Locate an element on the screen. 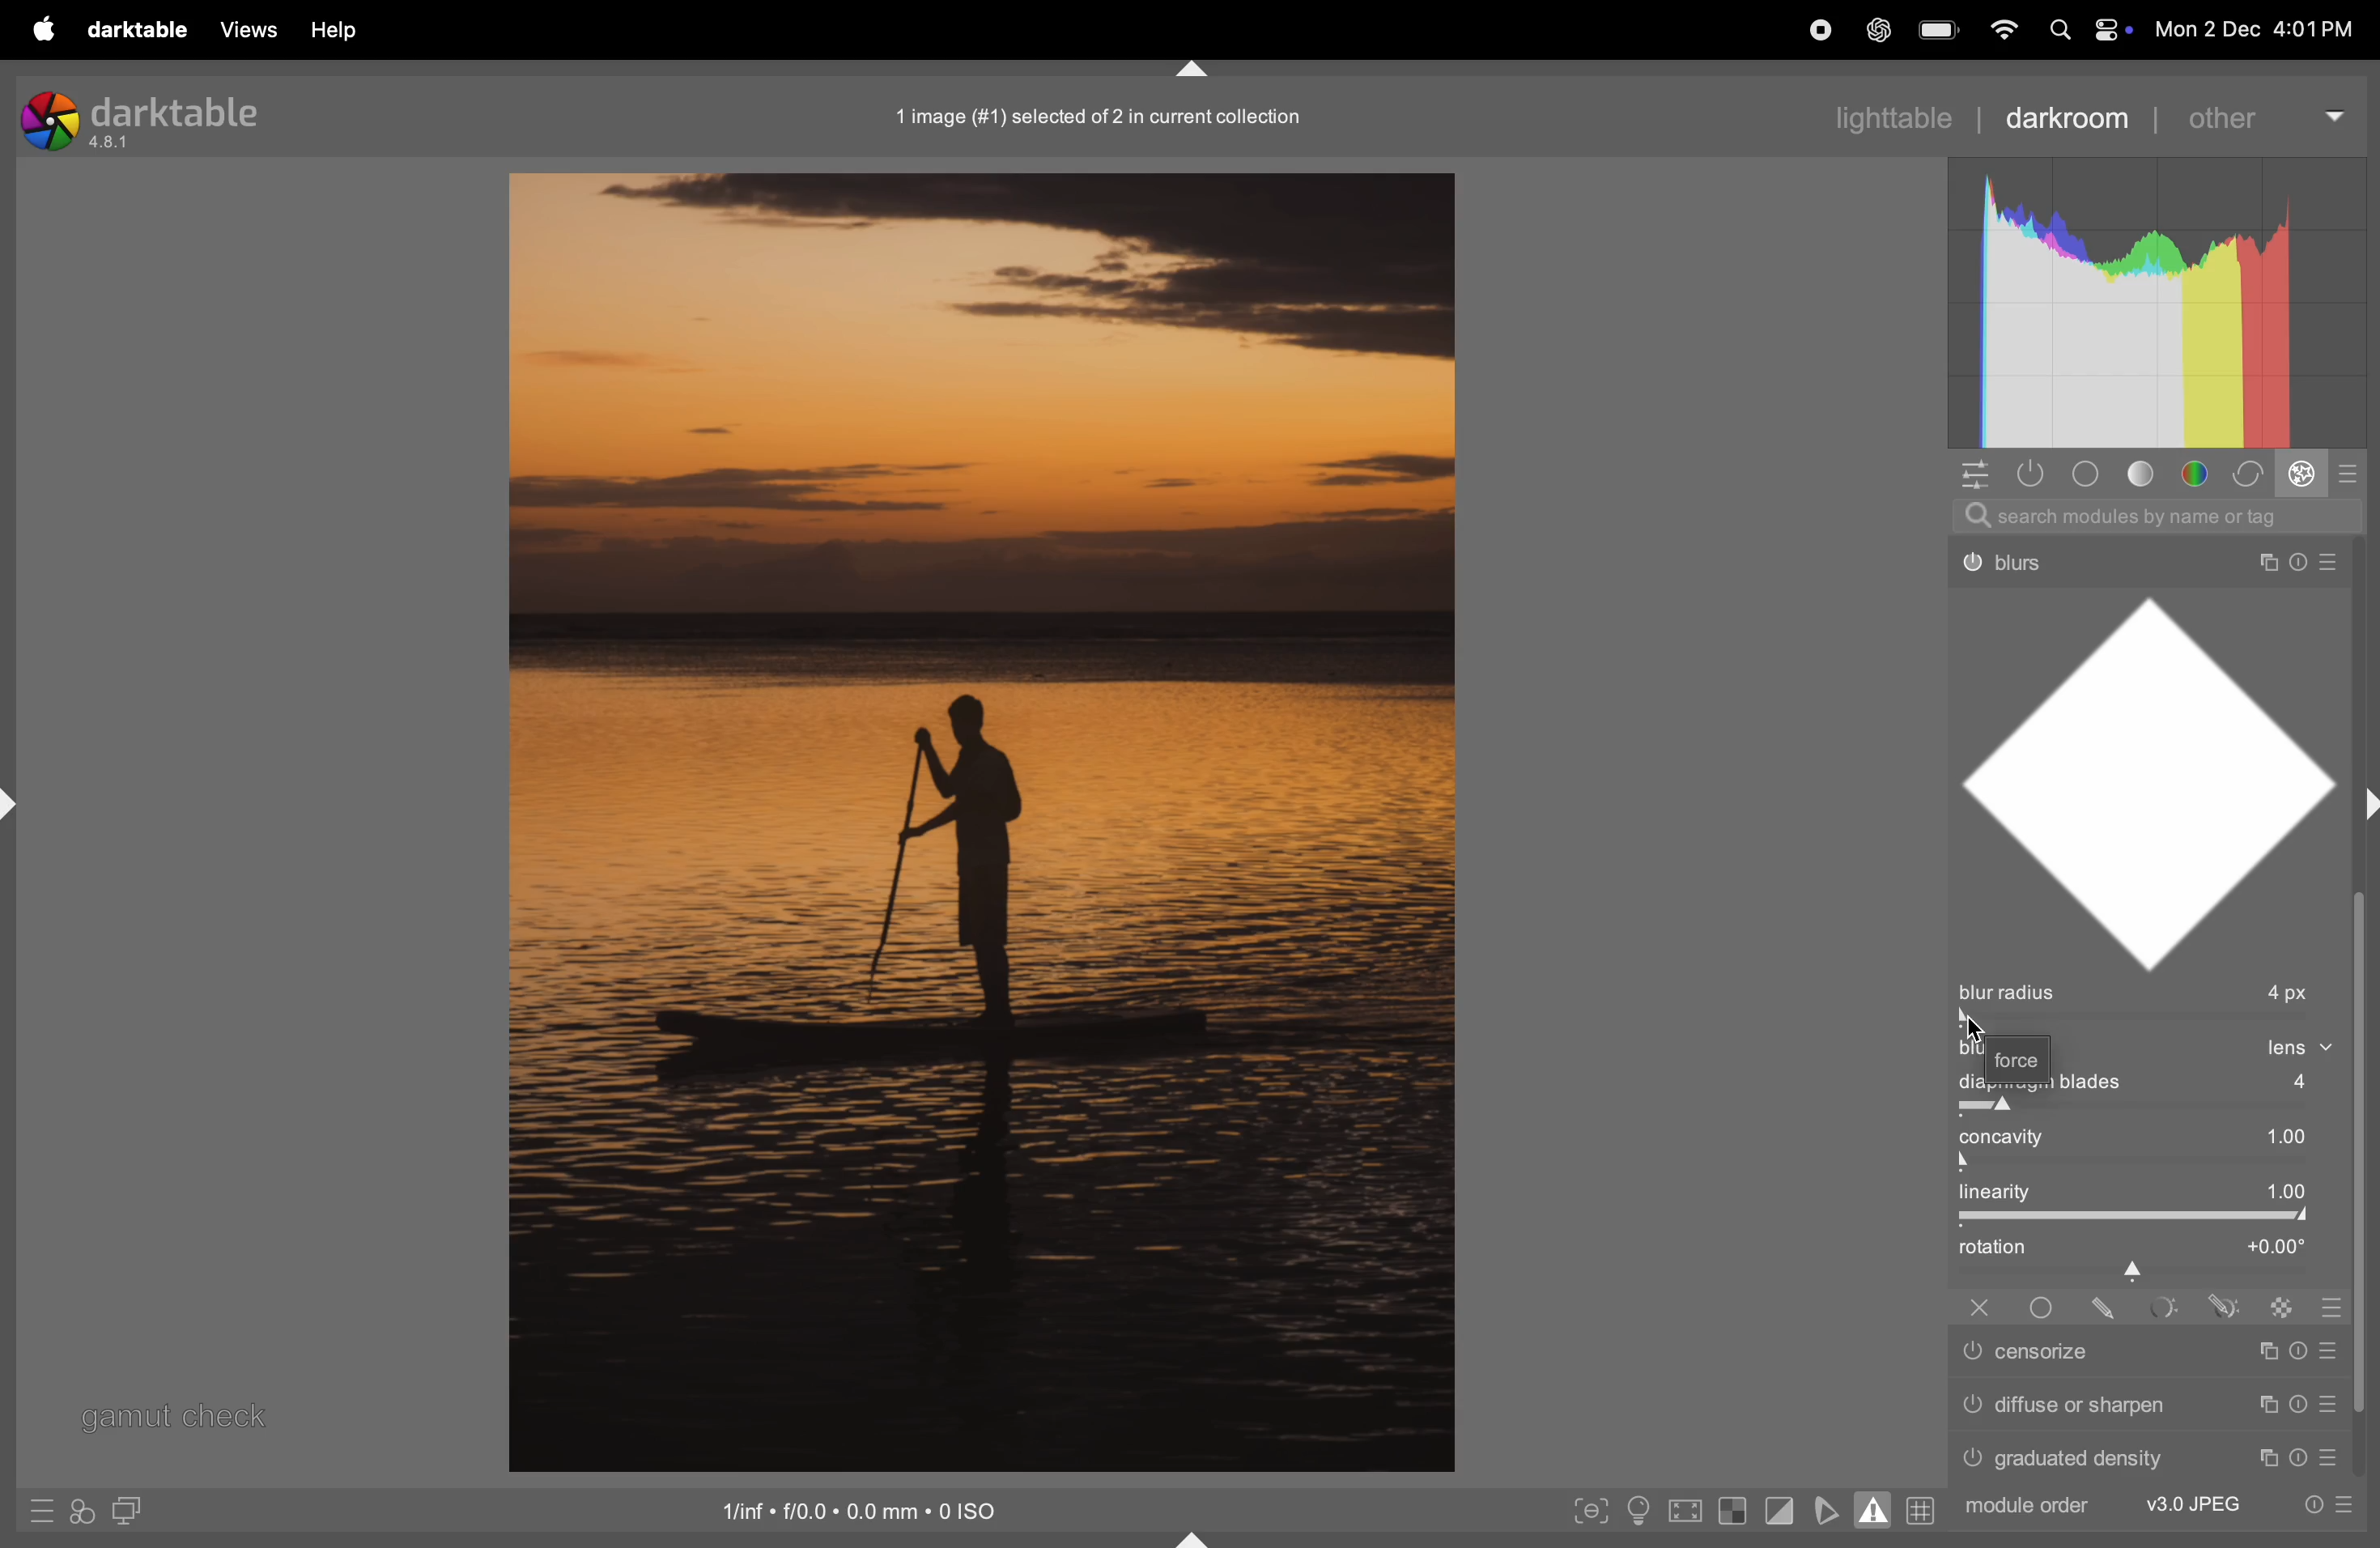 The width and height of the screenshot is (2380, 1548). histogram is located at coordinates (2154, 305).